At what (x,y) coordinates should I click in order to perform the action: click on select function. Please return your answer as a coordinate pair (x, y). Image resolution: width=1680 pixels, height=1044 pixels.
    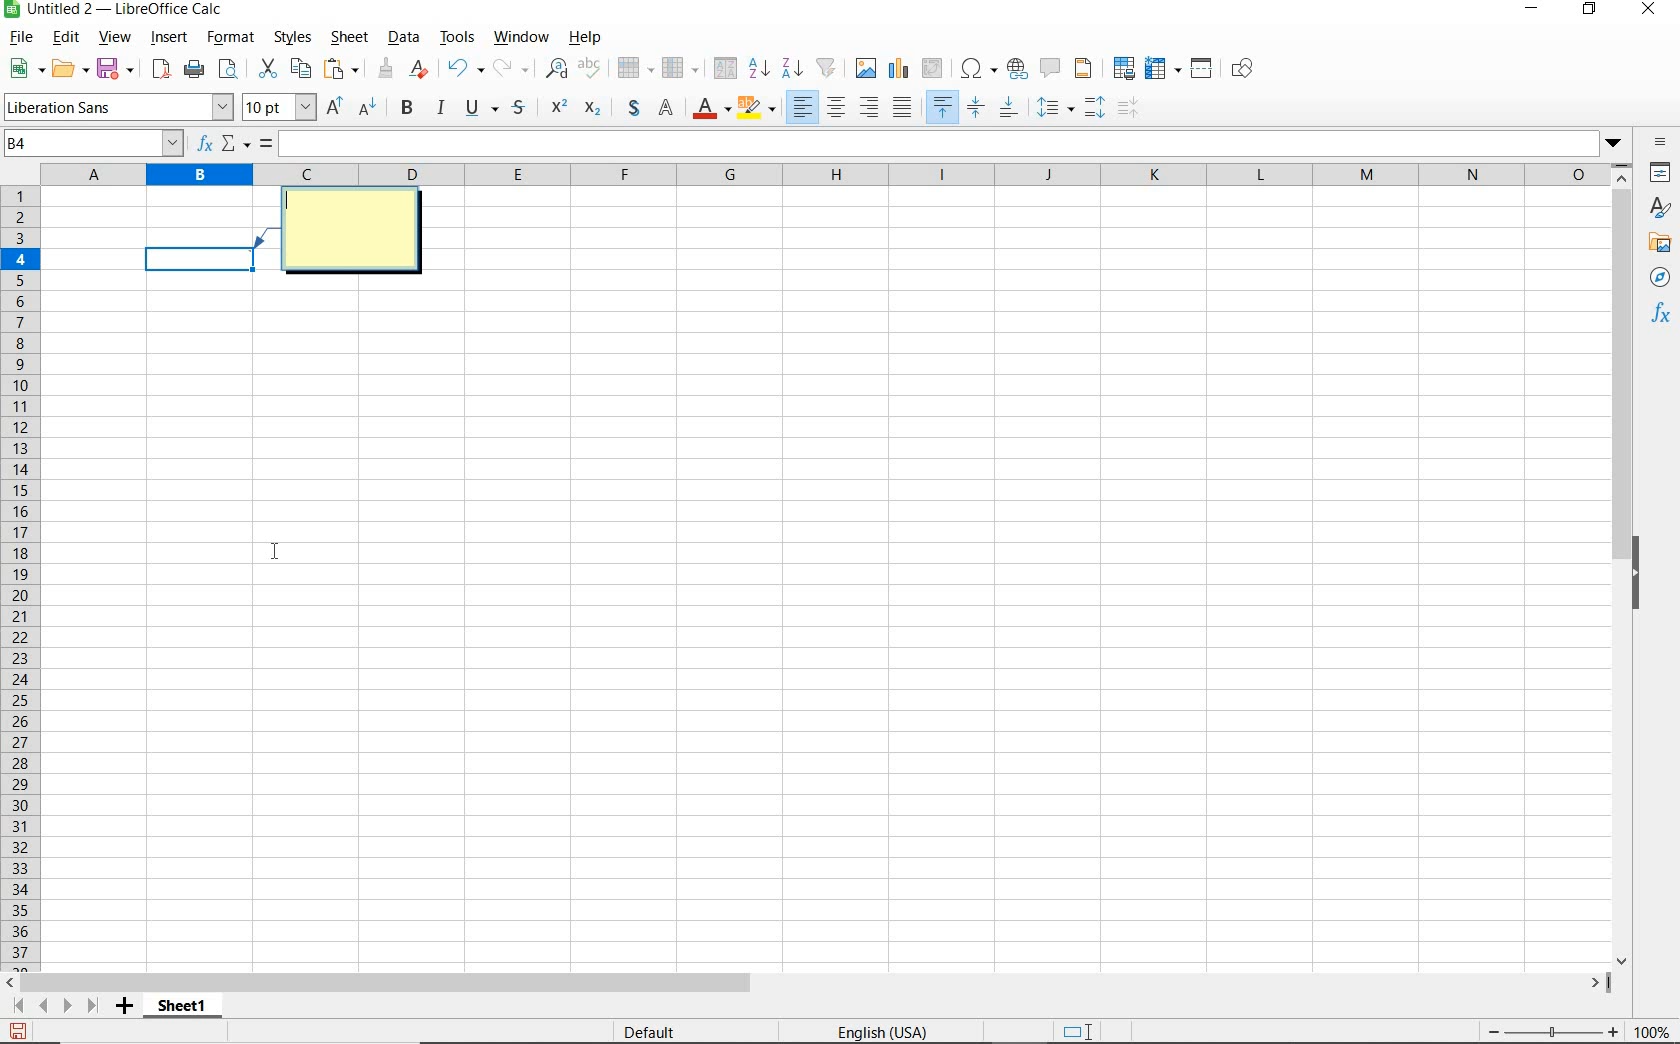
    Looking at the image, I should click on (236, 144).